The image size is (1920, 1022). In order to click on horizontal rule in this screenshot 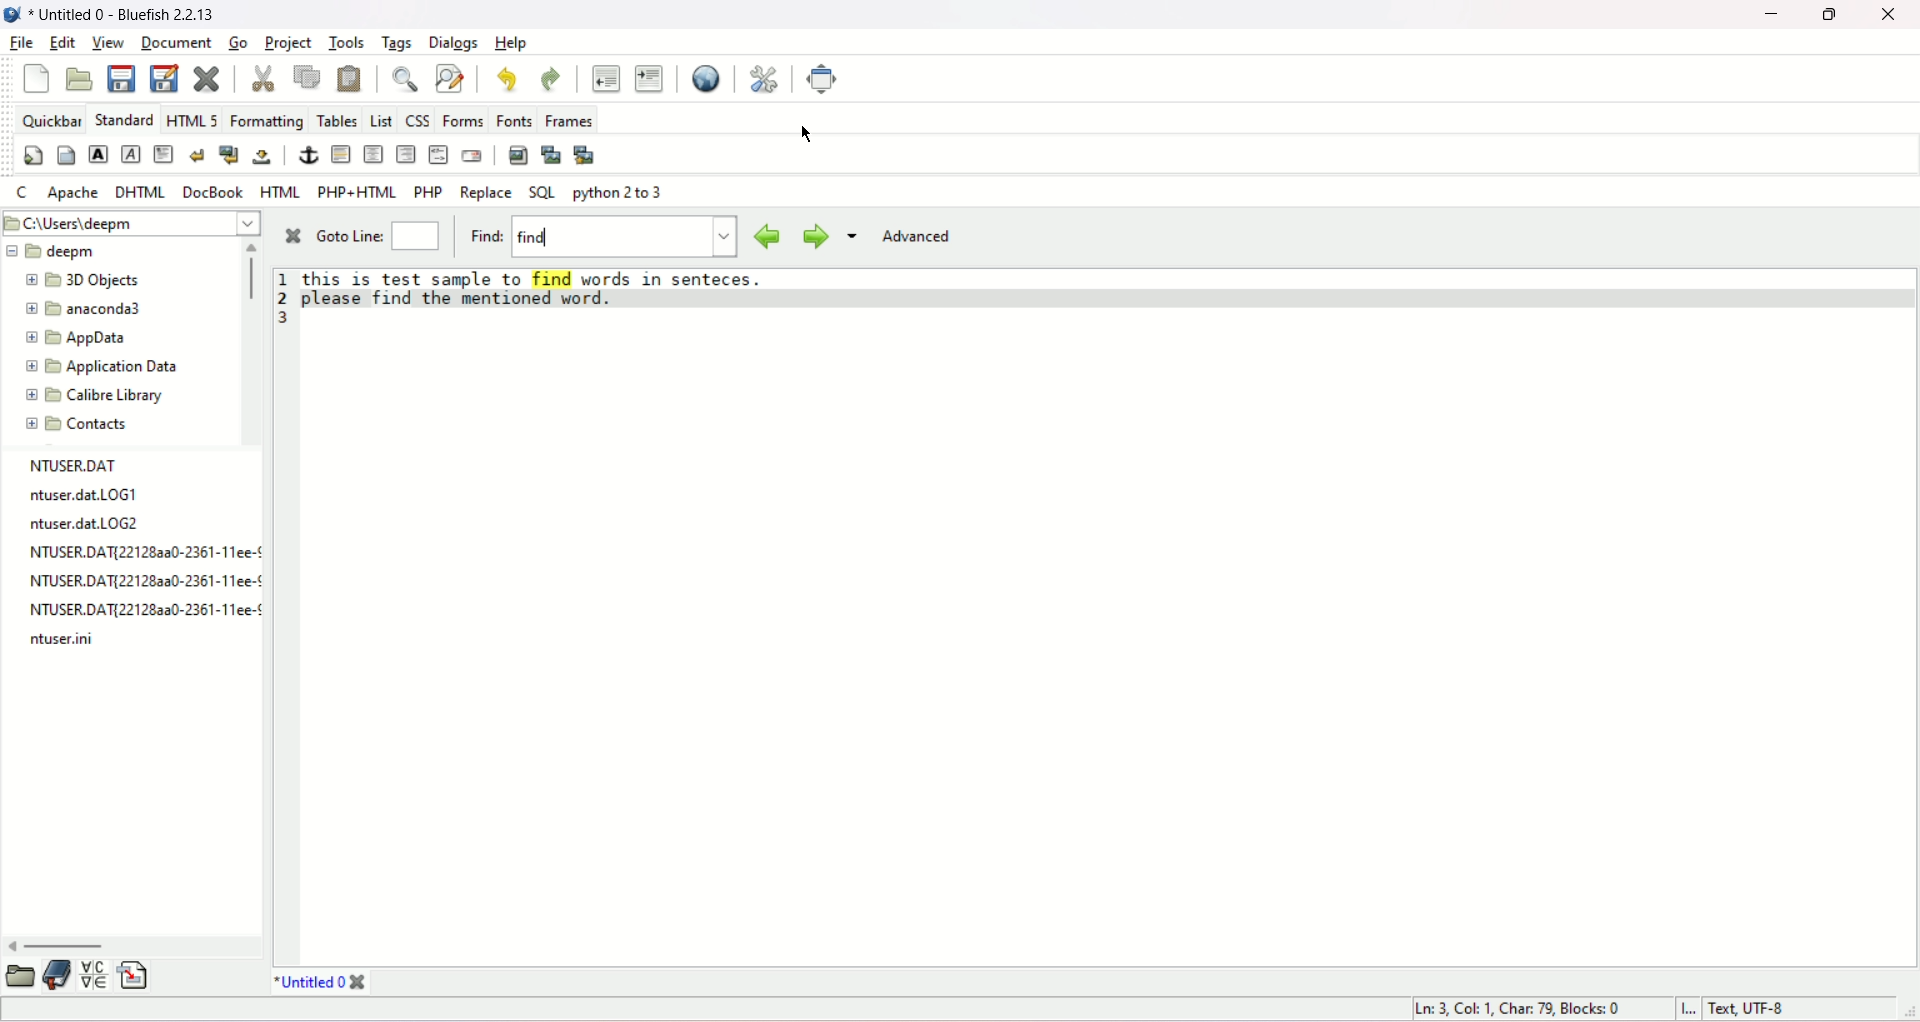, I will do `click(340, 155)`.